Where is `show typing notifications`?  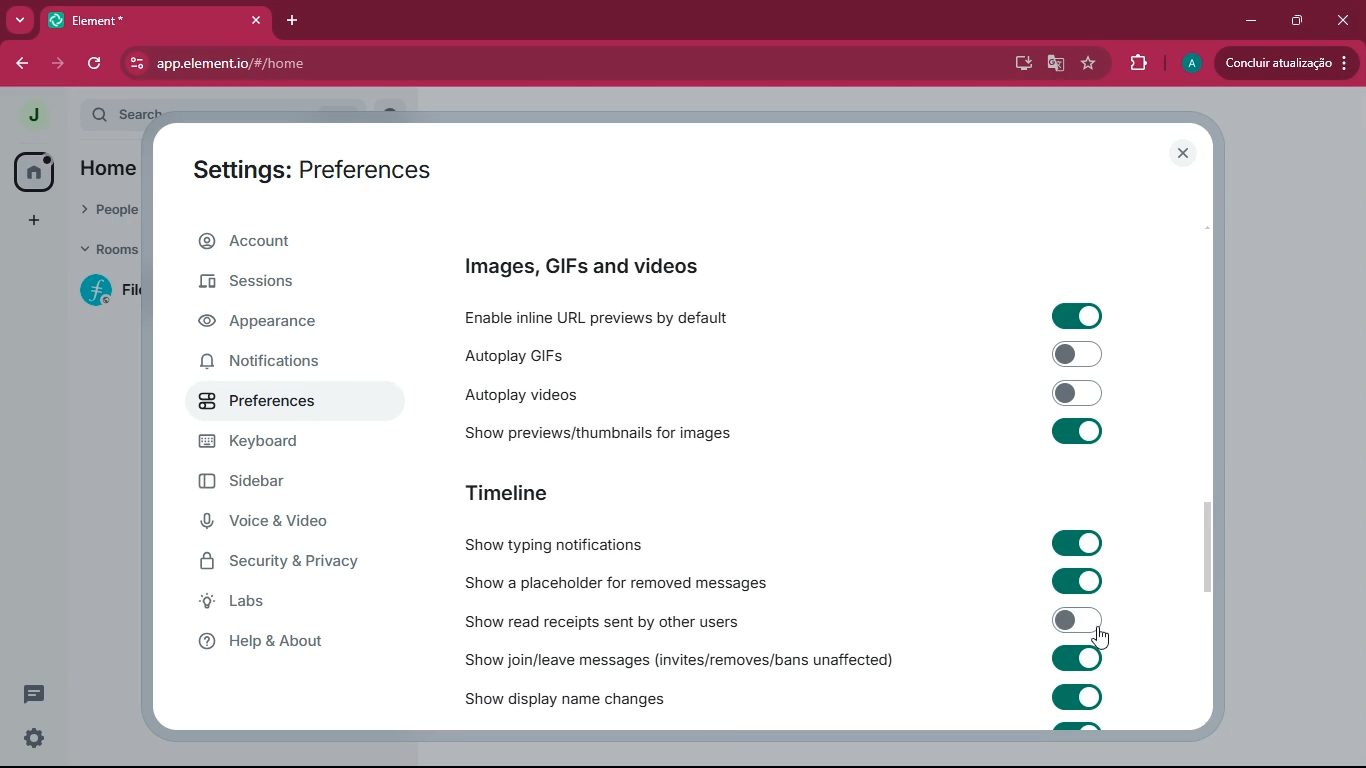 show typing notifications is located at coordinates (552, 541).